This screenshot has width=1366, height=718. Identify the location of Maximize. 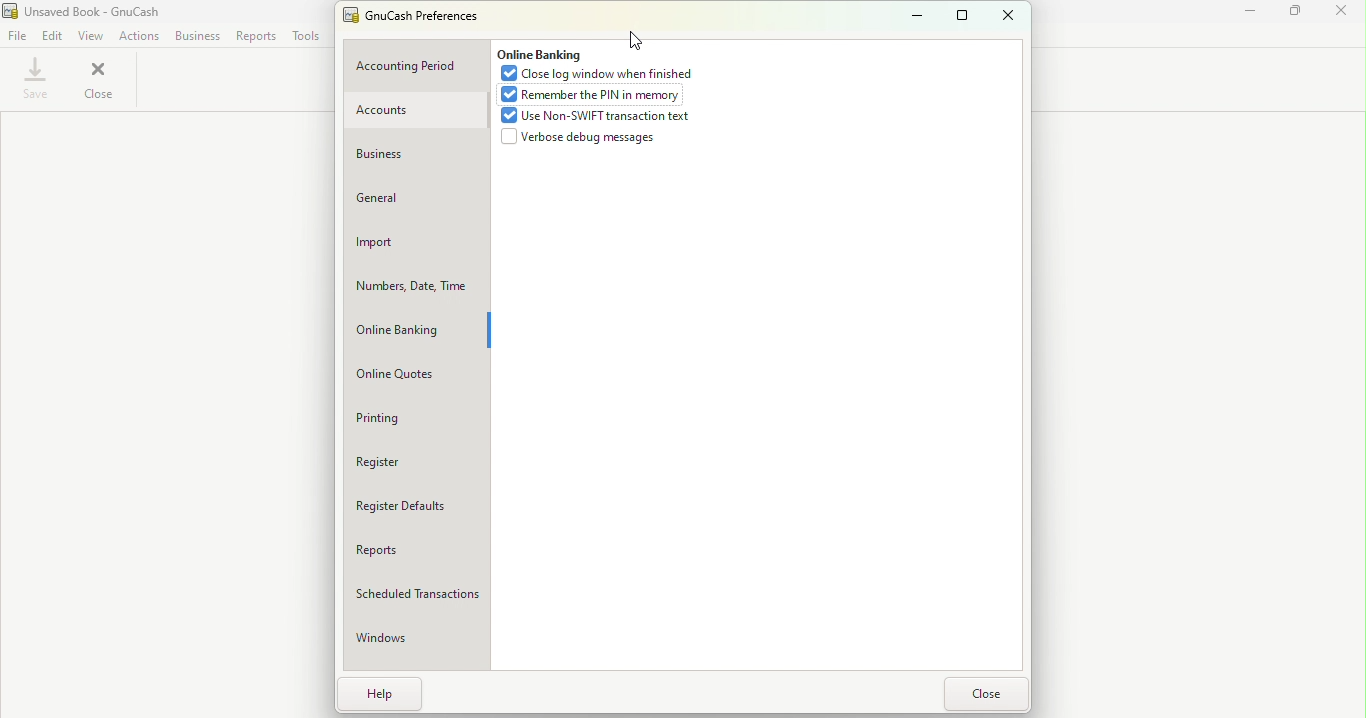
(1299, 17).